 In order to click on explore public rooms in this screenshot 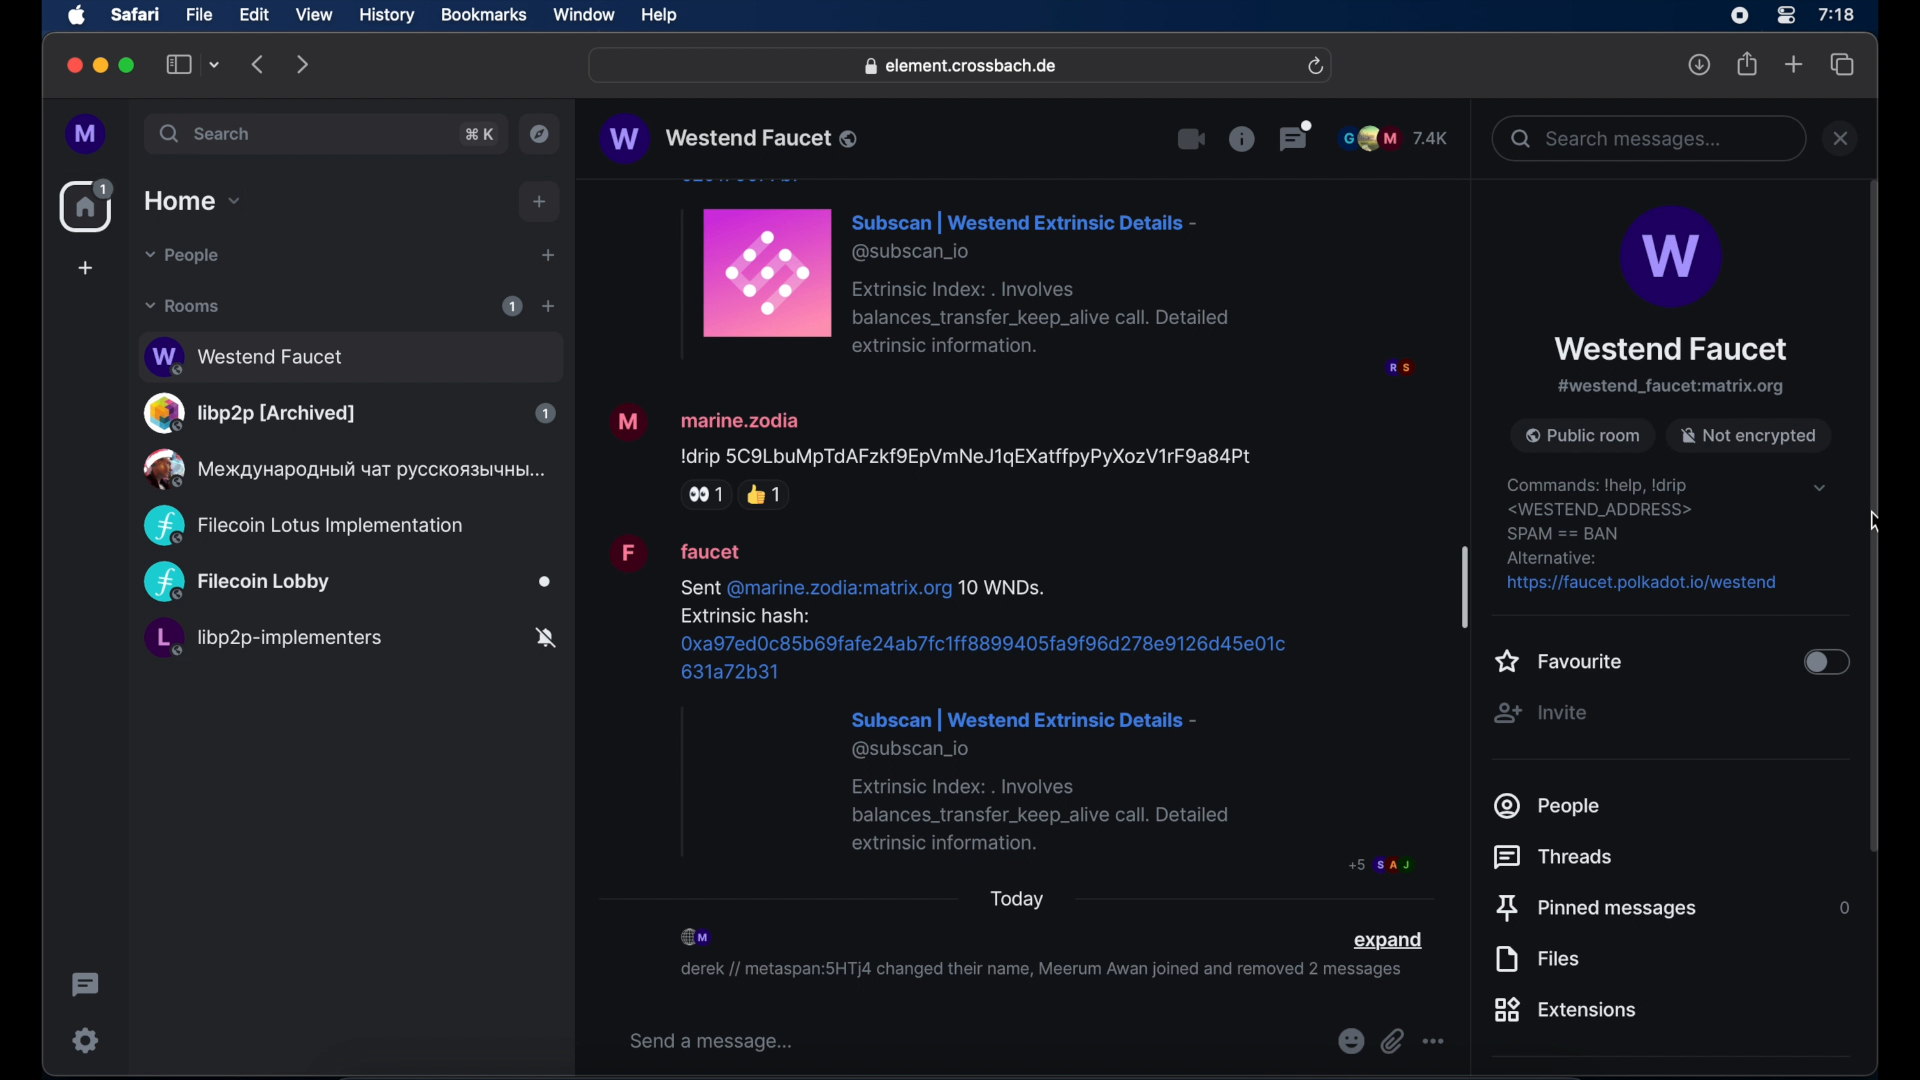, I will do `click(540, 134)`.